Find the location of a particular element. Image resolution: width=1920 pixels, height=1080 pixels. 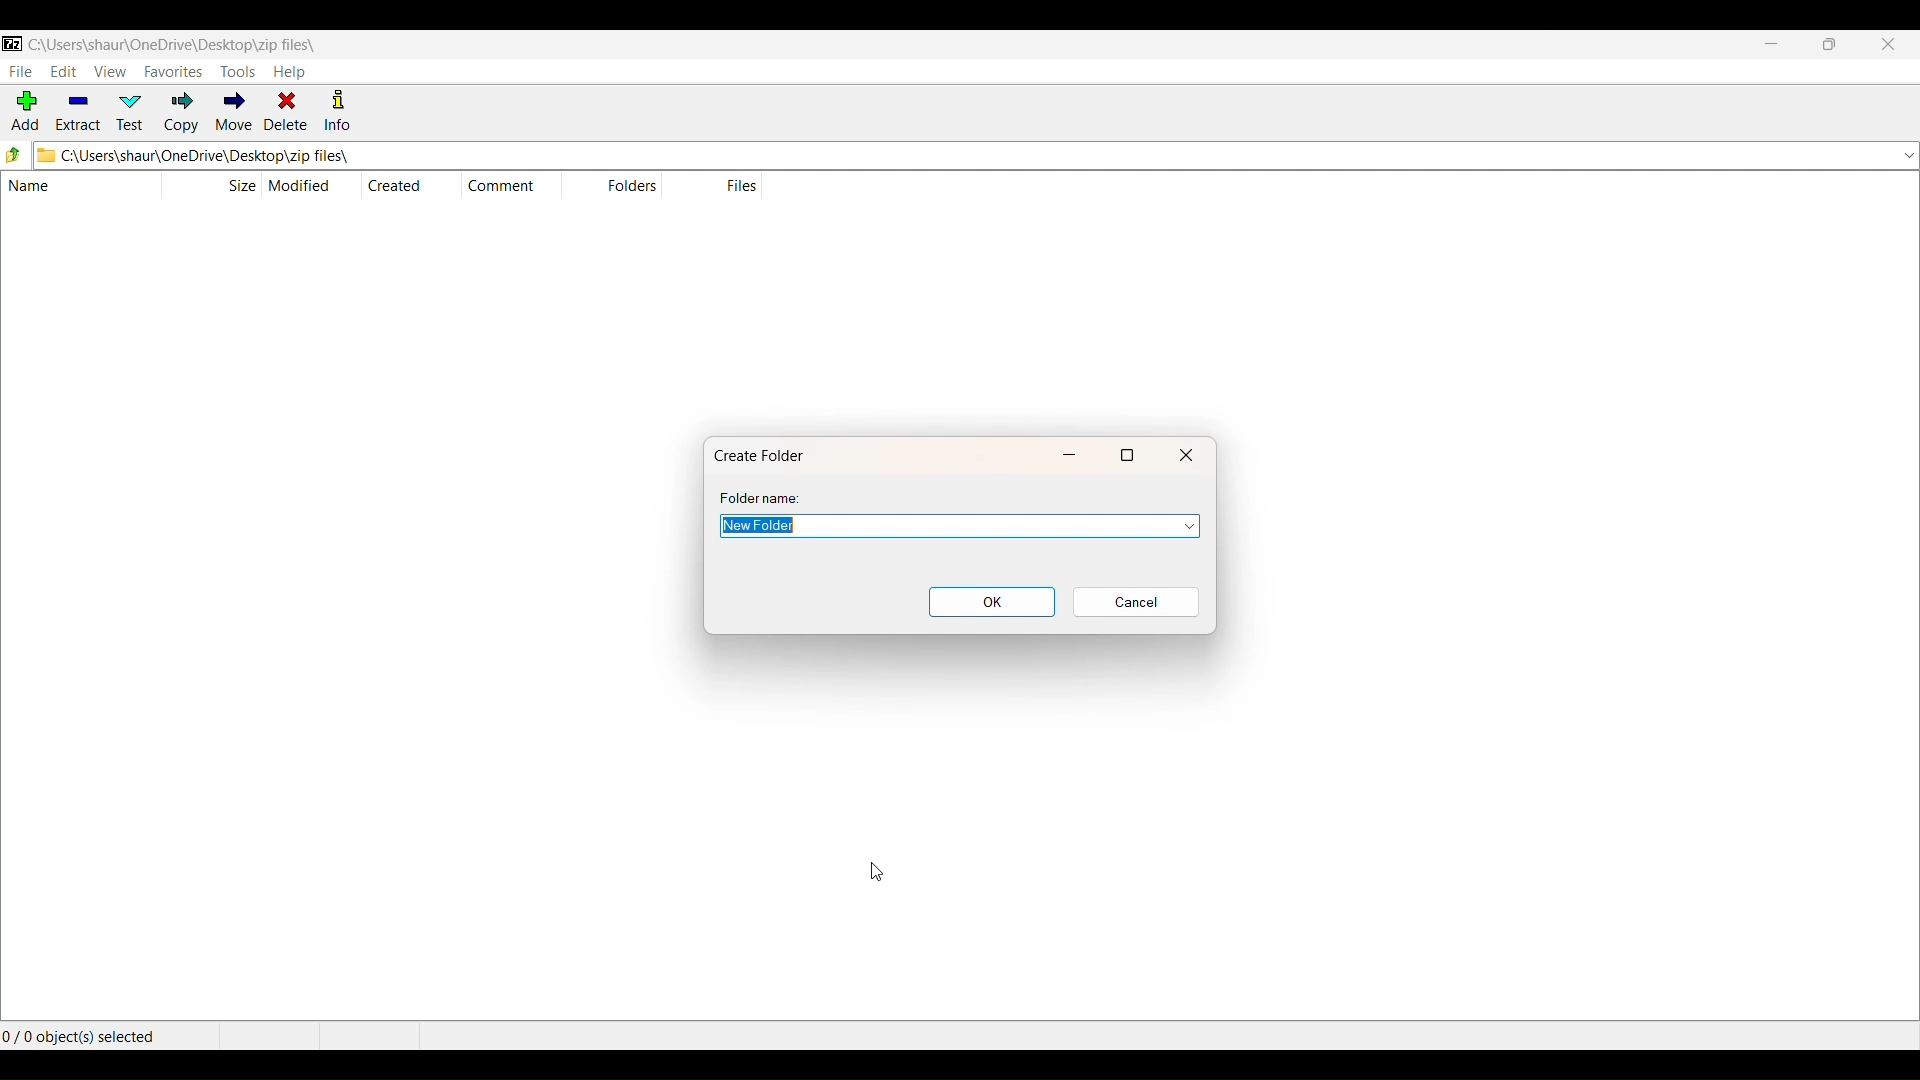

maximize is located at coordinates (1129, 454).